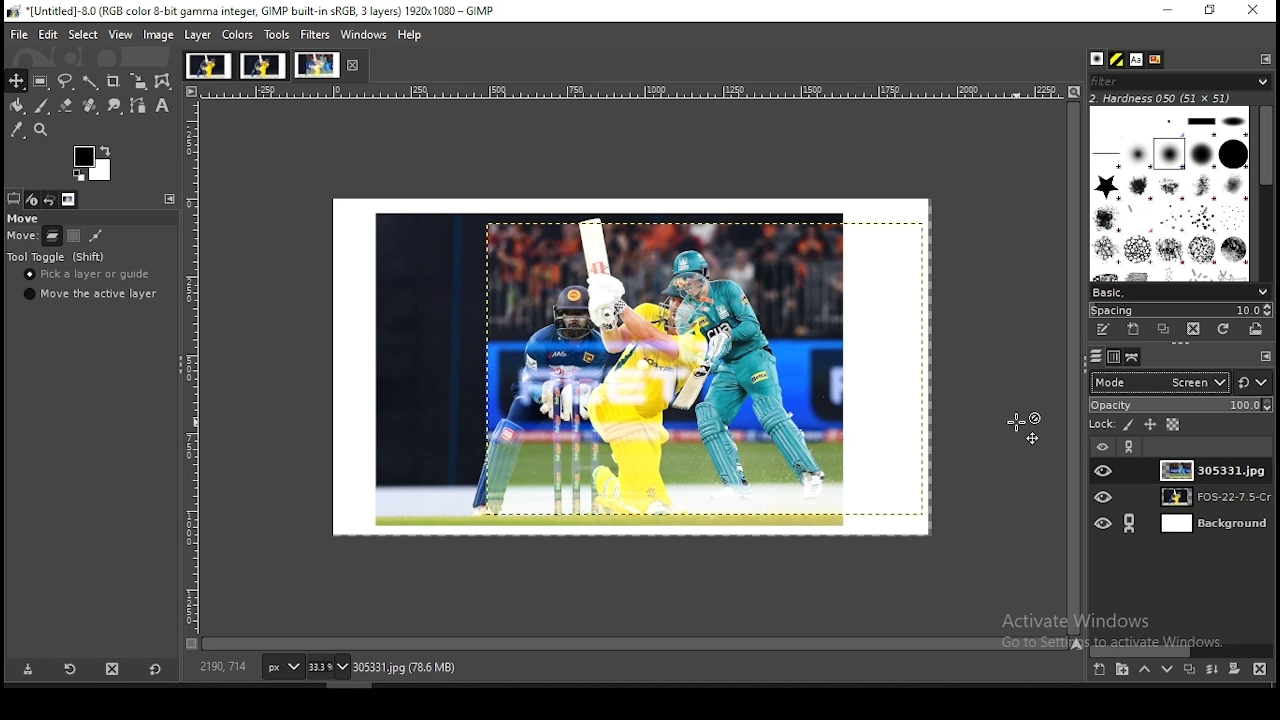  I want to click on zoom tool, so click(40, 129).